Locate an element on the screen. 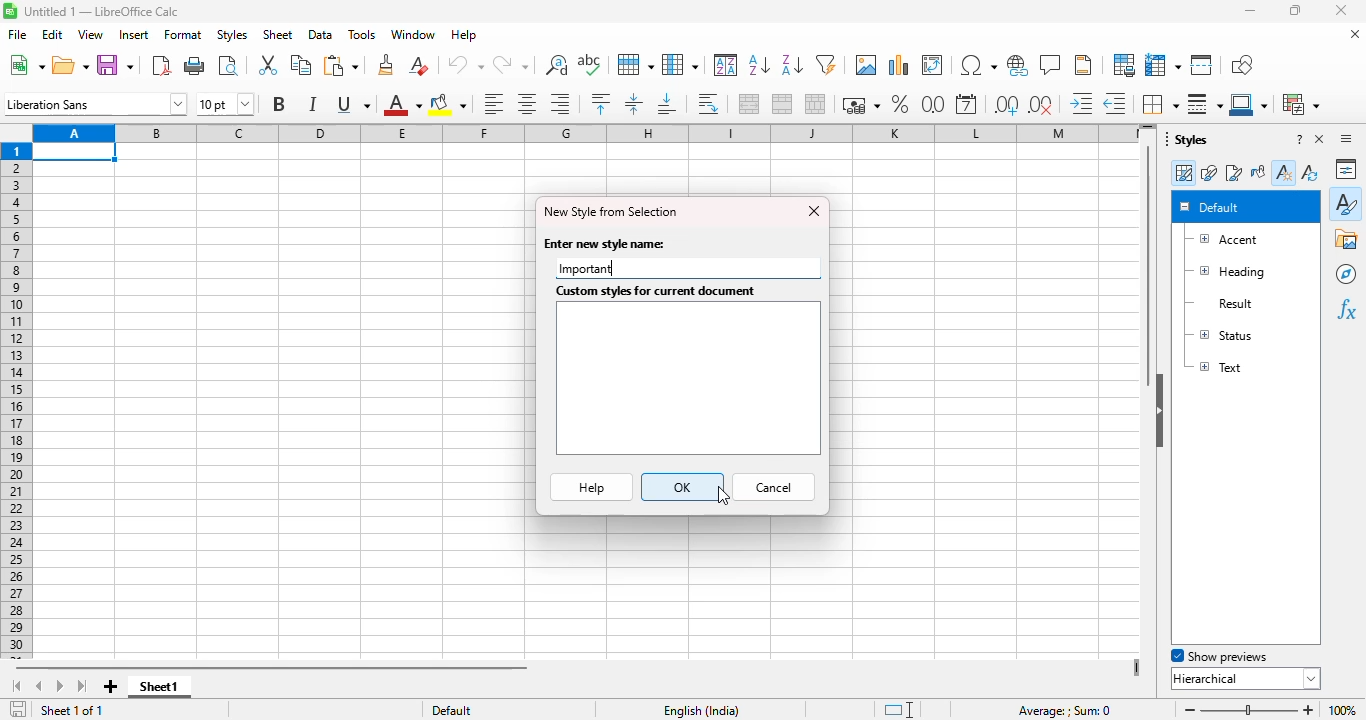 The width and height of the screenshot is (1366, 720). page styles is located at coordinates (1233, 172).